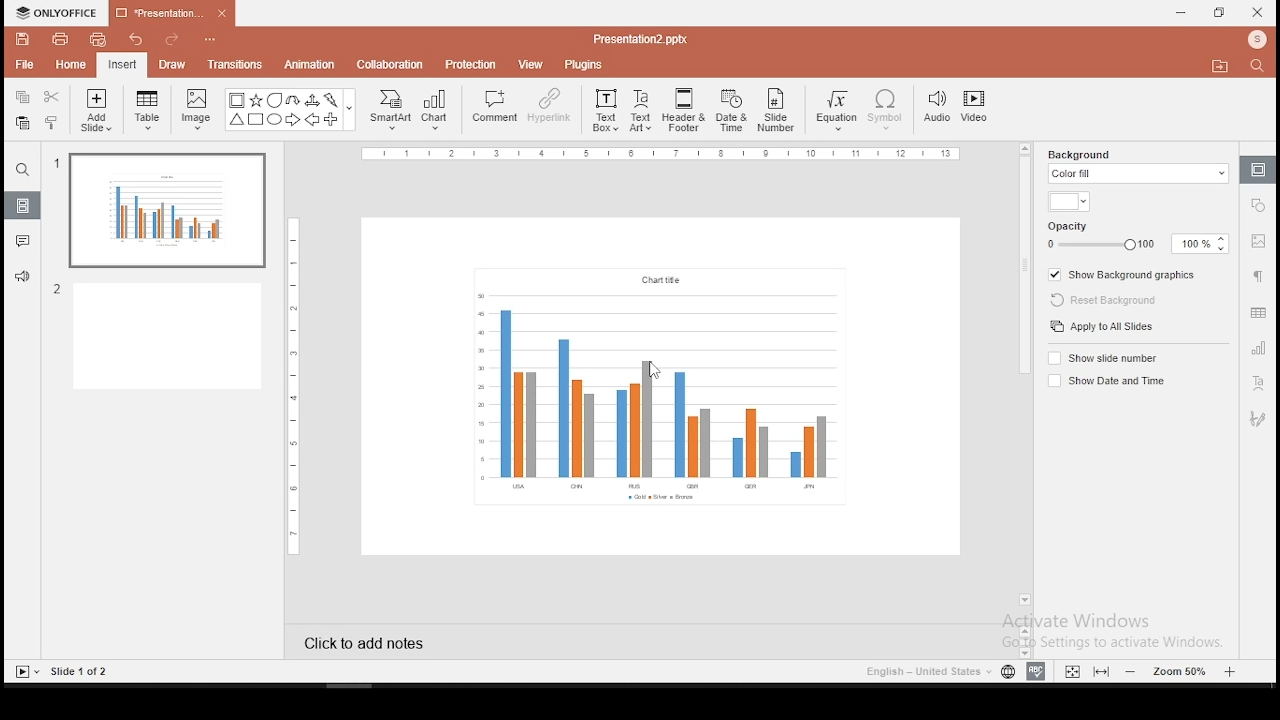 This screenshot has height=720, width=1280. Describe the element at coordinates (24, 244) in the screenshot. I see `comments` at that location.